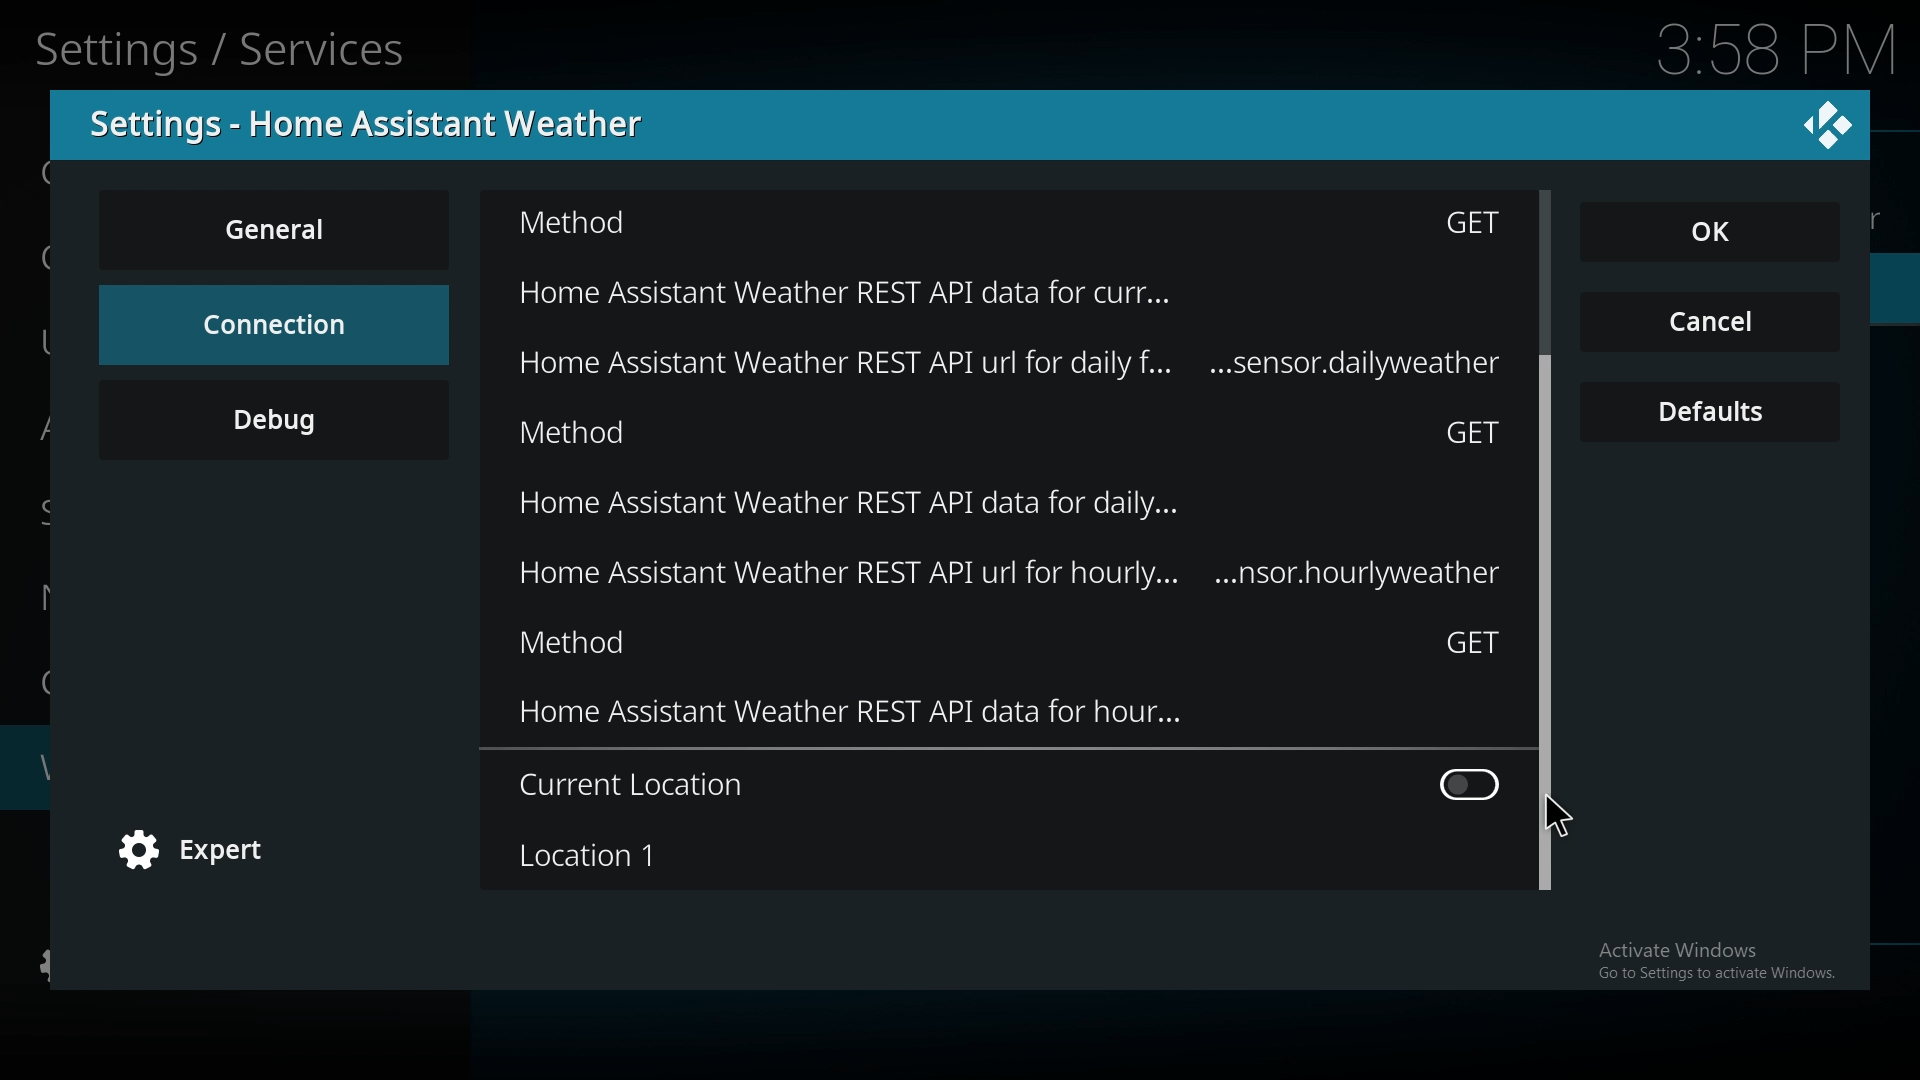 This screenshot has width=1920, height=1080. What do you see at coordinates (1060, 368) in the screenshot?
I see `Home assistant weather rest API data for daily` at bounding box center [1060, 368].